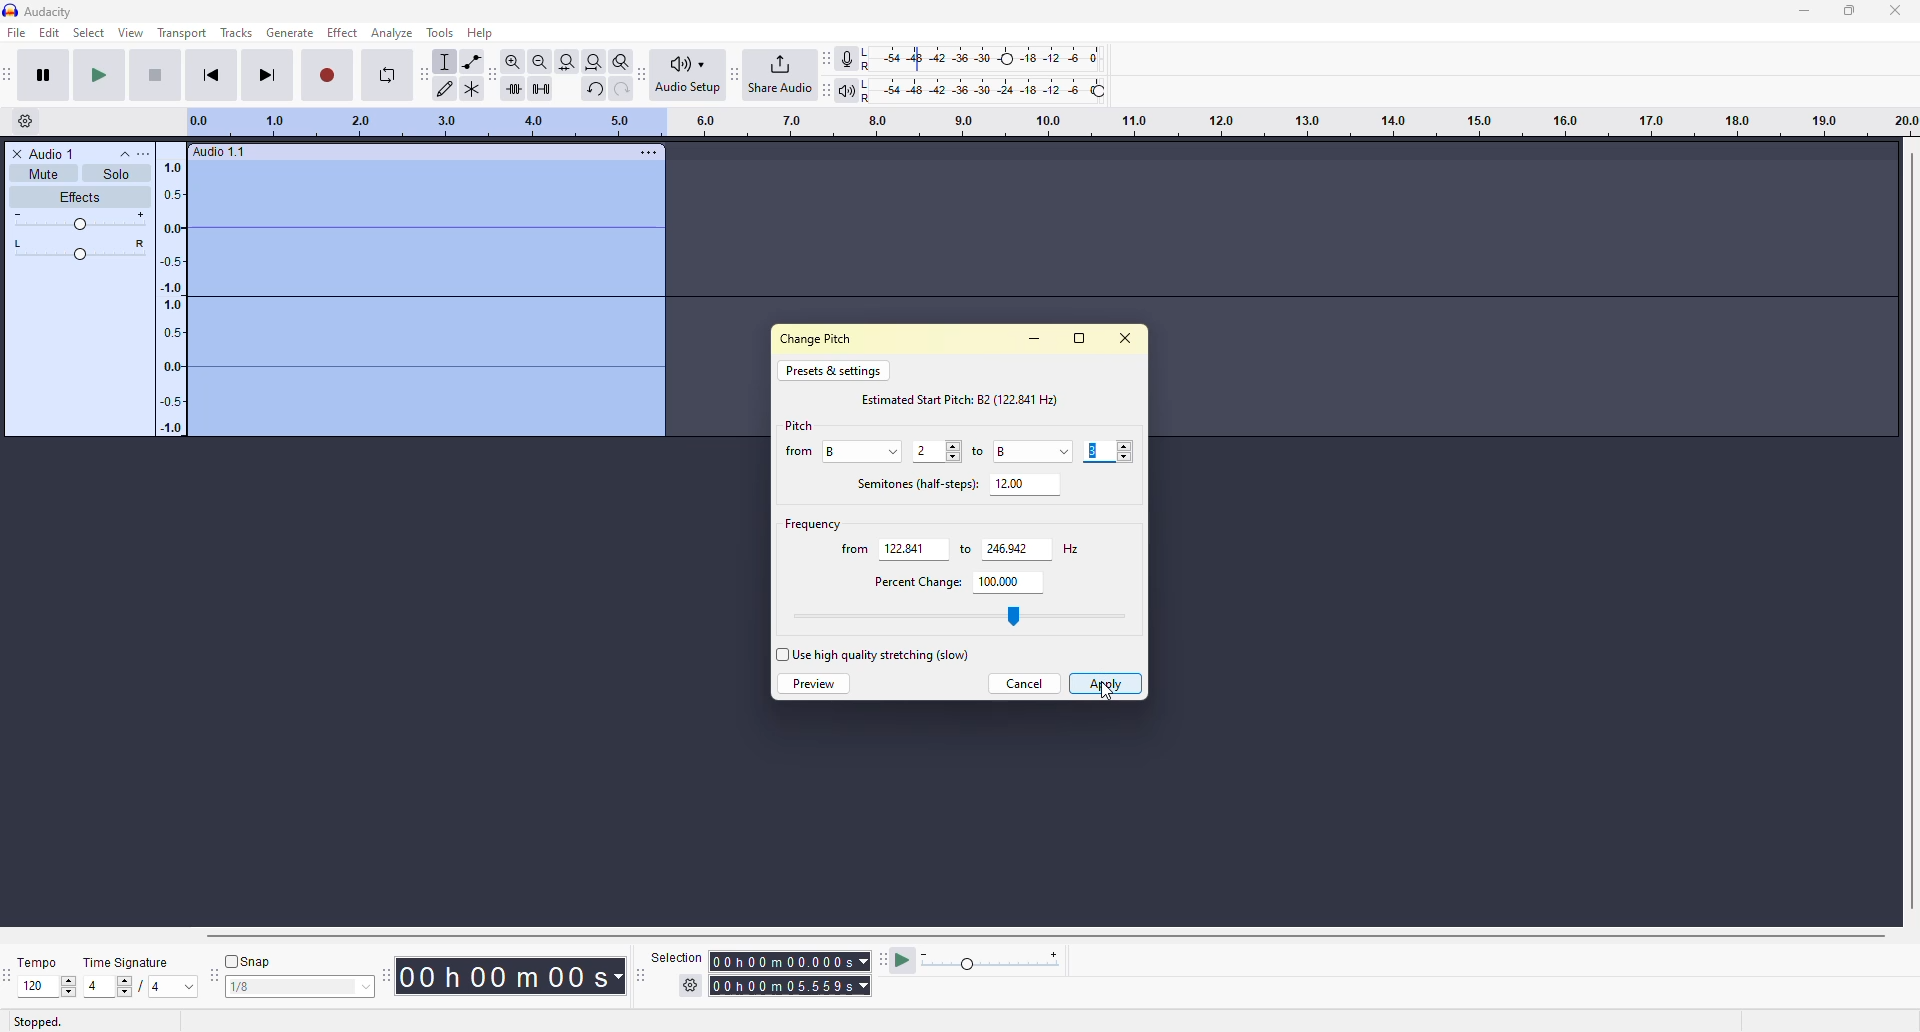 The width and height of the screenshot is (1920, 1032). Describe the element at coordinates (214, 975) in the screenshot. I see `snapping toolbar` at that location.